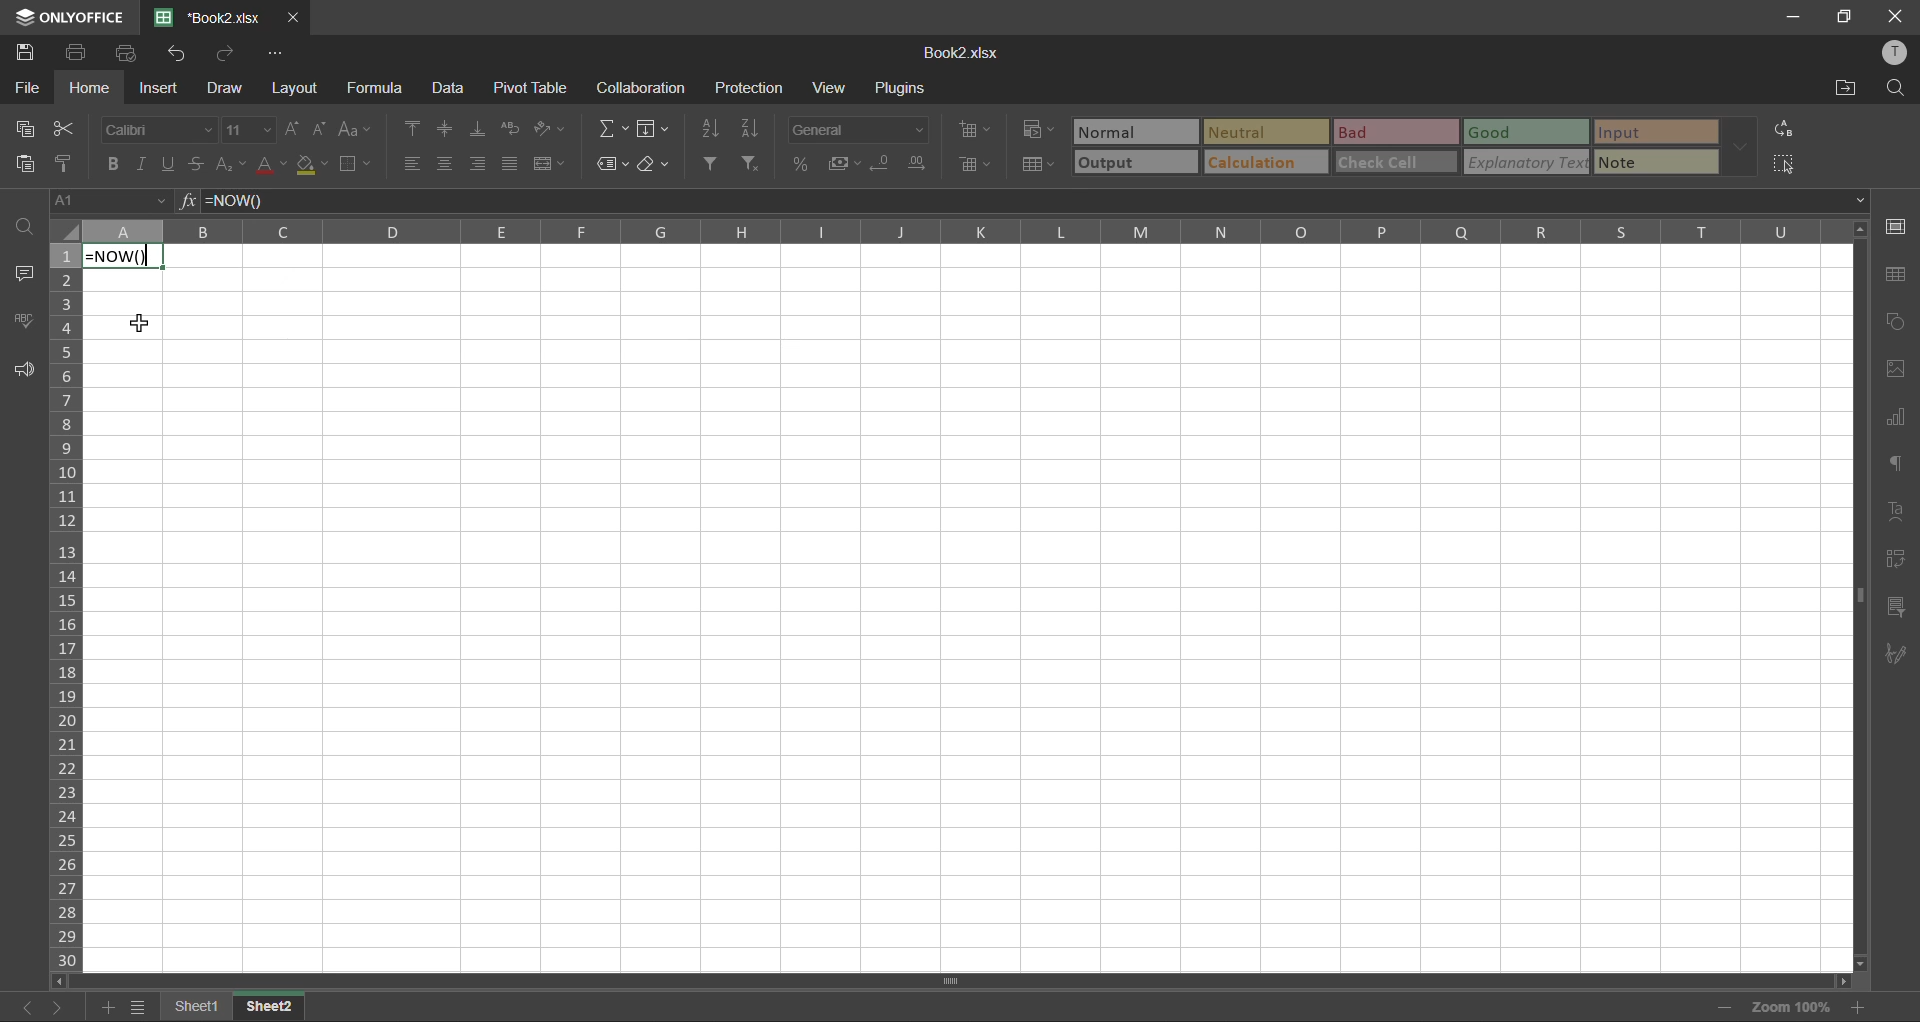 This screenshot has width=1920, height=1022. I want to click on filter, so click(713, 164).